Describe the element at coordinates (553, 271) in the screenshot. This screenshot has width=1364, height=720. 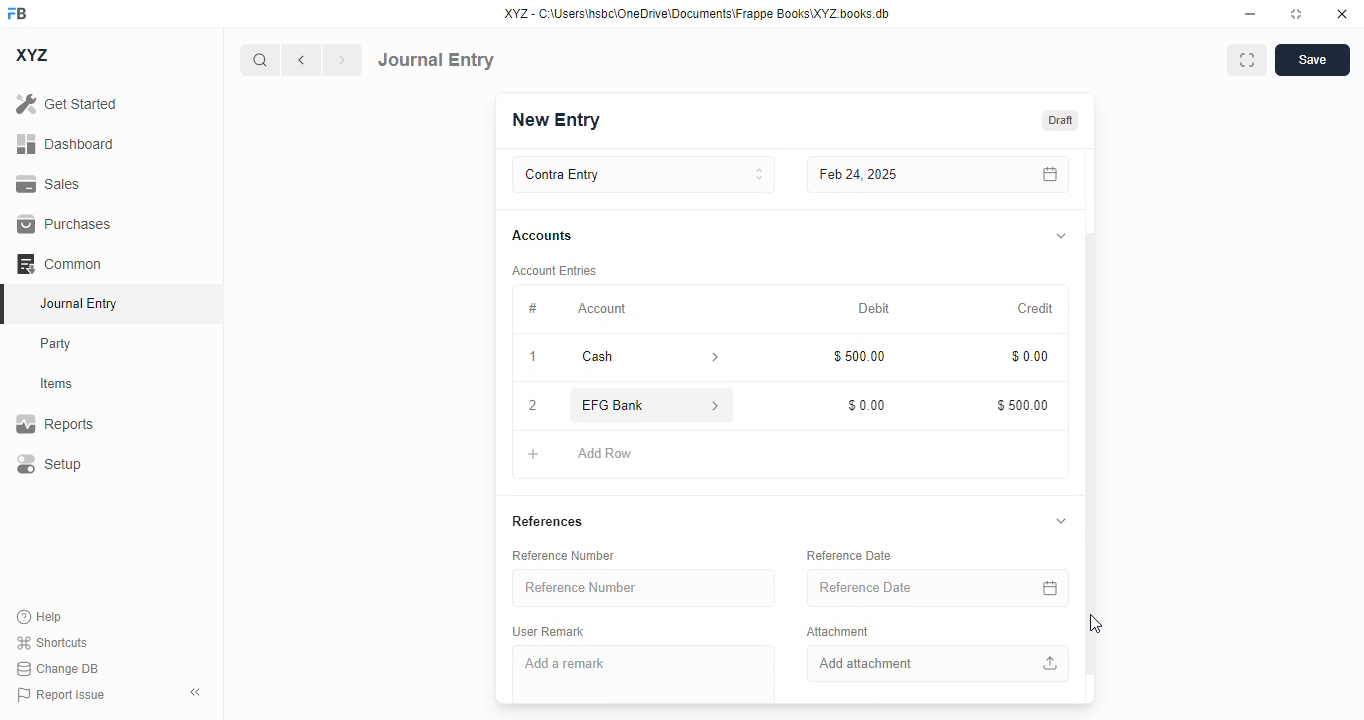
I see `account entries` at that location.